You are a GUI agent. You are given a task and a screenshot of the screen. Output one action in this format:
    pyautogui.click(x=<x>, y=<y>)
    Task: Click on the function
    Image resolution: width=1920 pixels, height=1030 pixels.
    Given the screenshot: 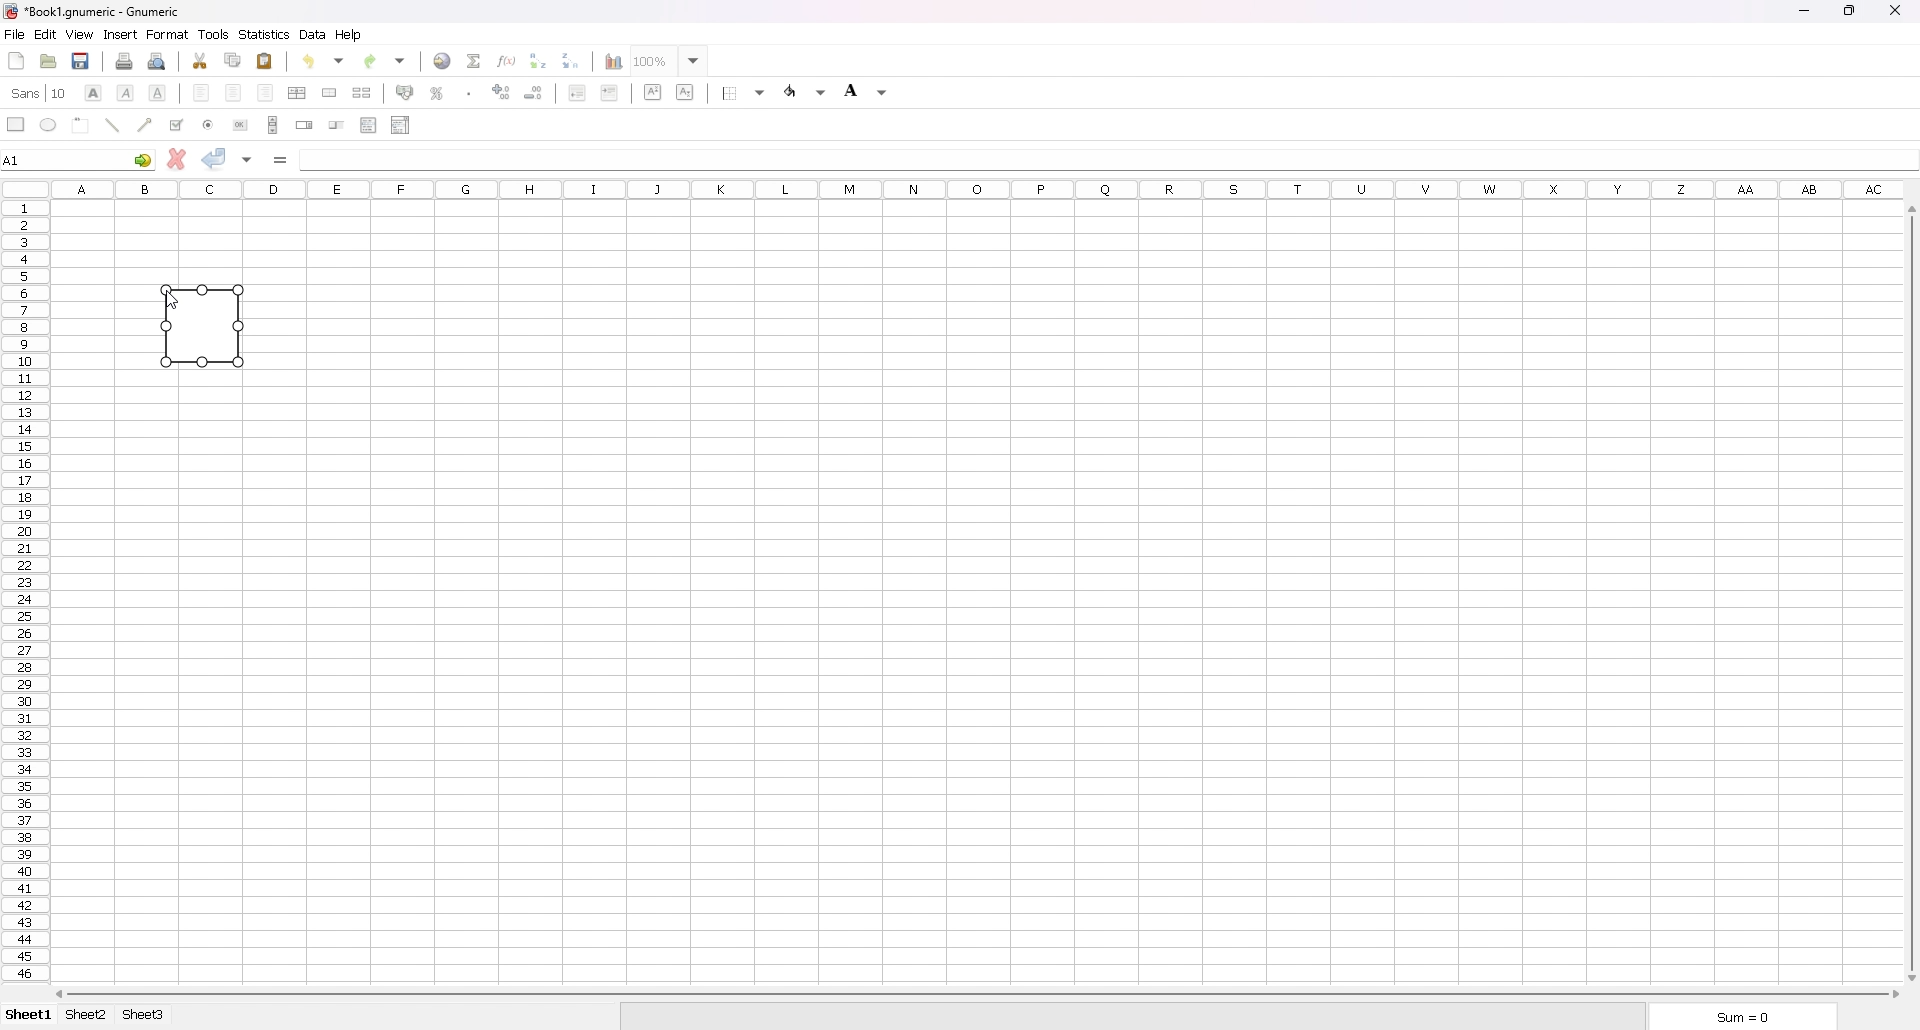 What is the action you would take?
    pyautogui.click(x=507, y=61)
    